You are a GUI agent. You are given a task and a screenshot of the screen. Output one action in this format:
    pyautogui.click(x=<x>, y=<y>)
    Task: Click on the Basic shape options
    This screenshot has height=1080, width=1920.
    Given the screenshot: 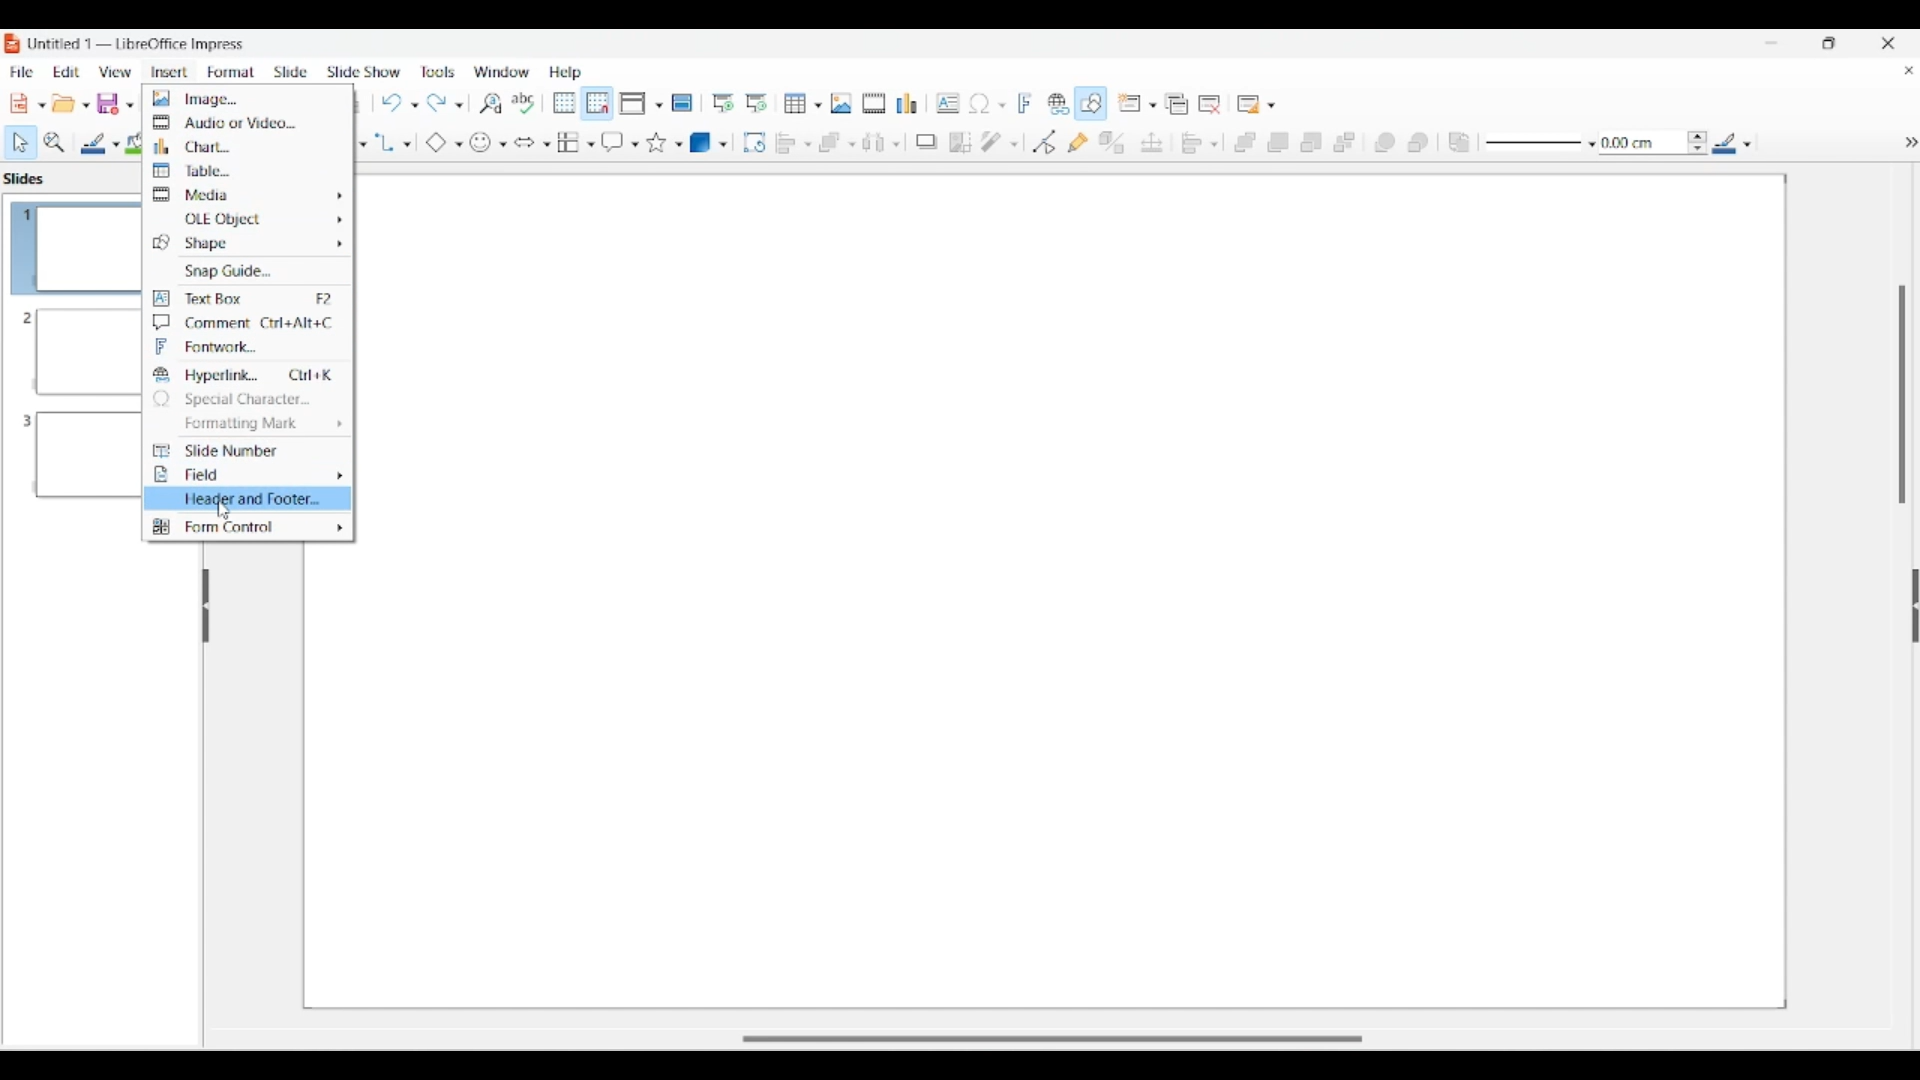 What is the action you would take?
    pyautogui.click(x=444, y=143)
    